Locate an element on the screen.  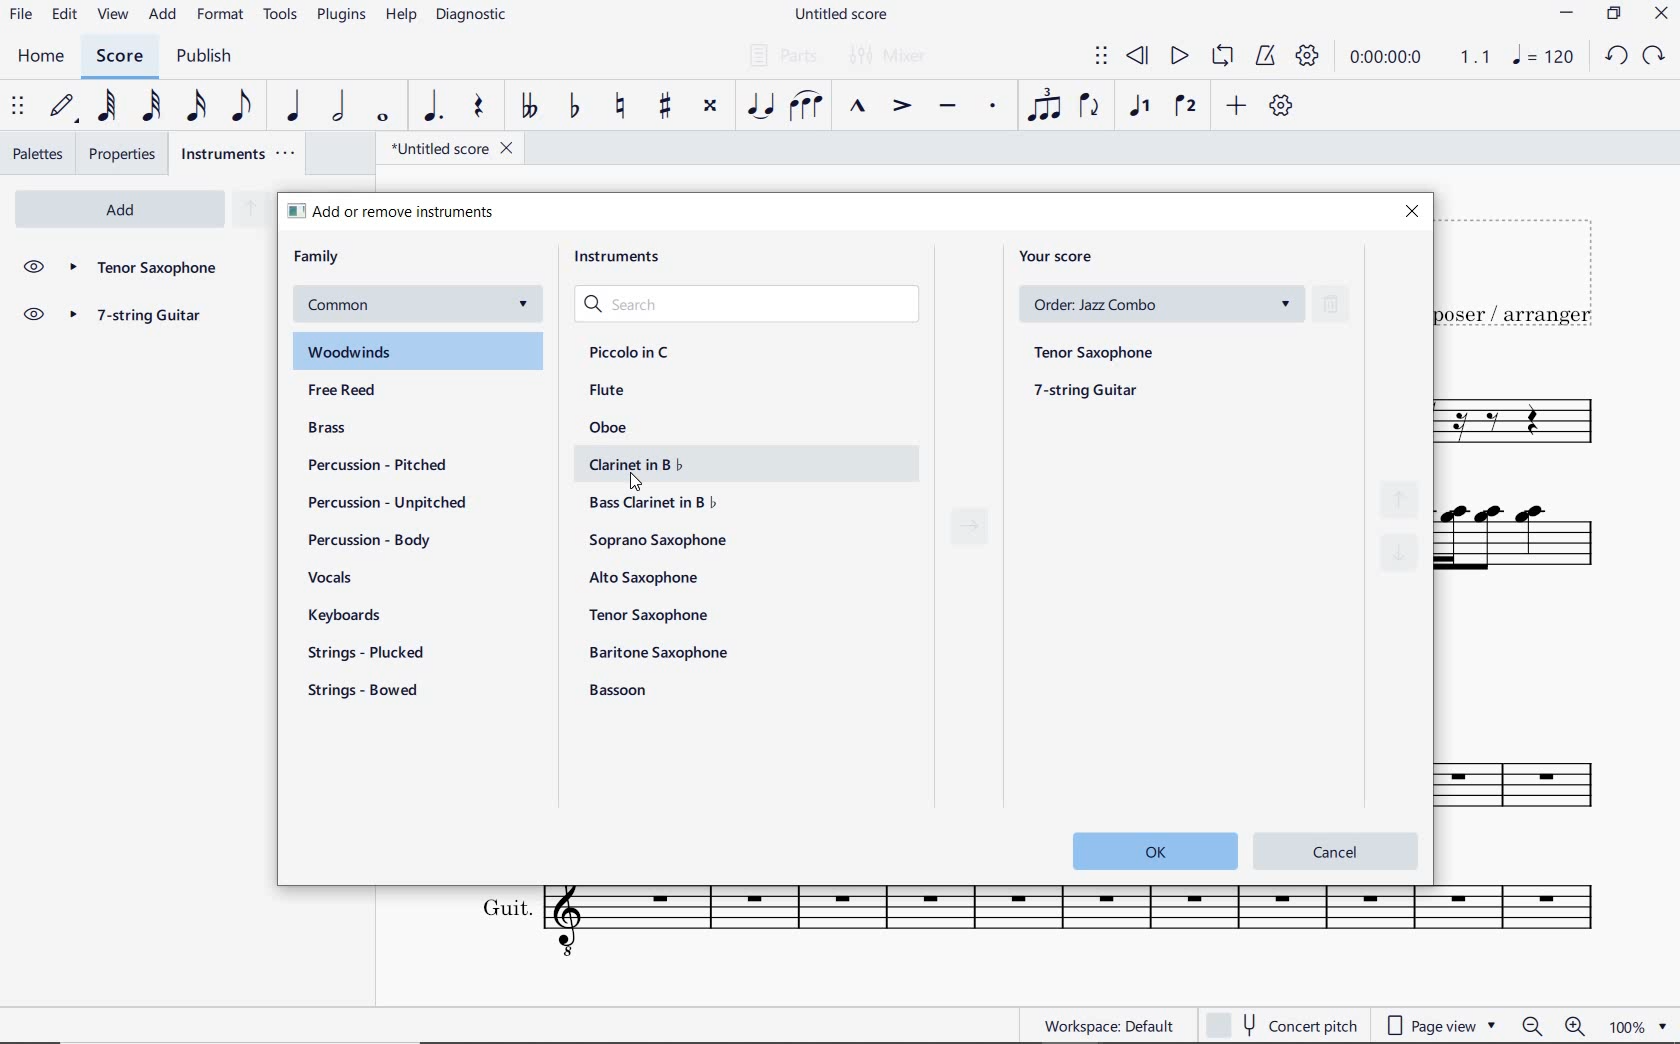
PLAY SPEED is located at coordinates (1416, 60).